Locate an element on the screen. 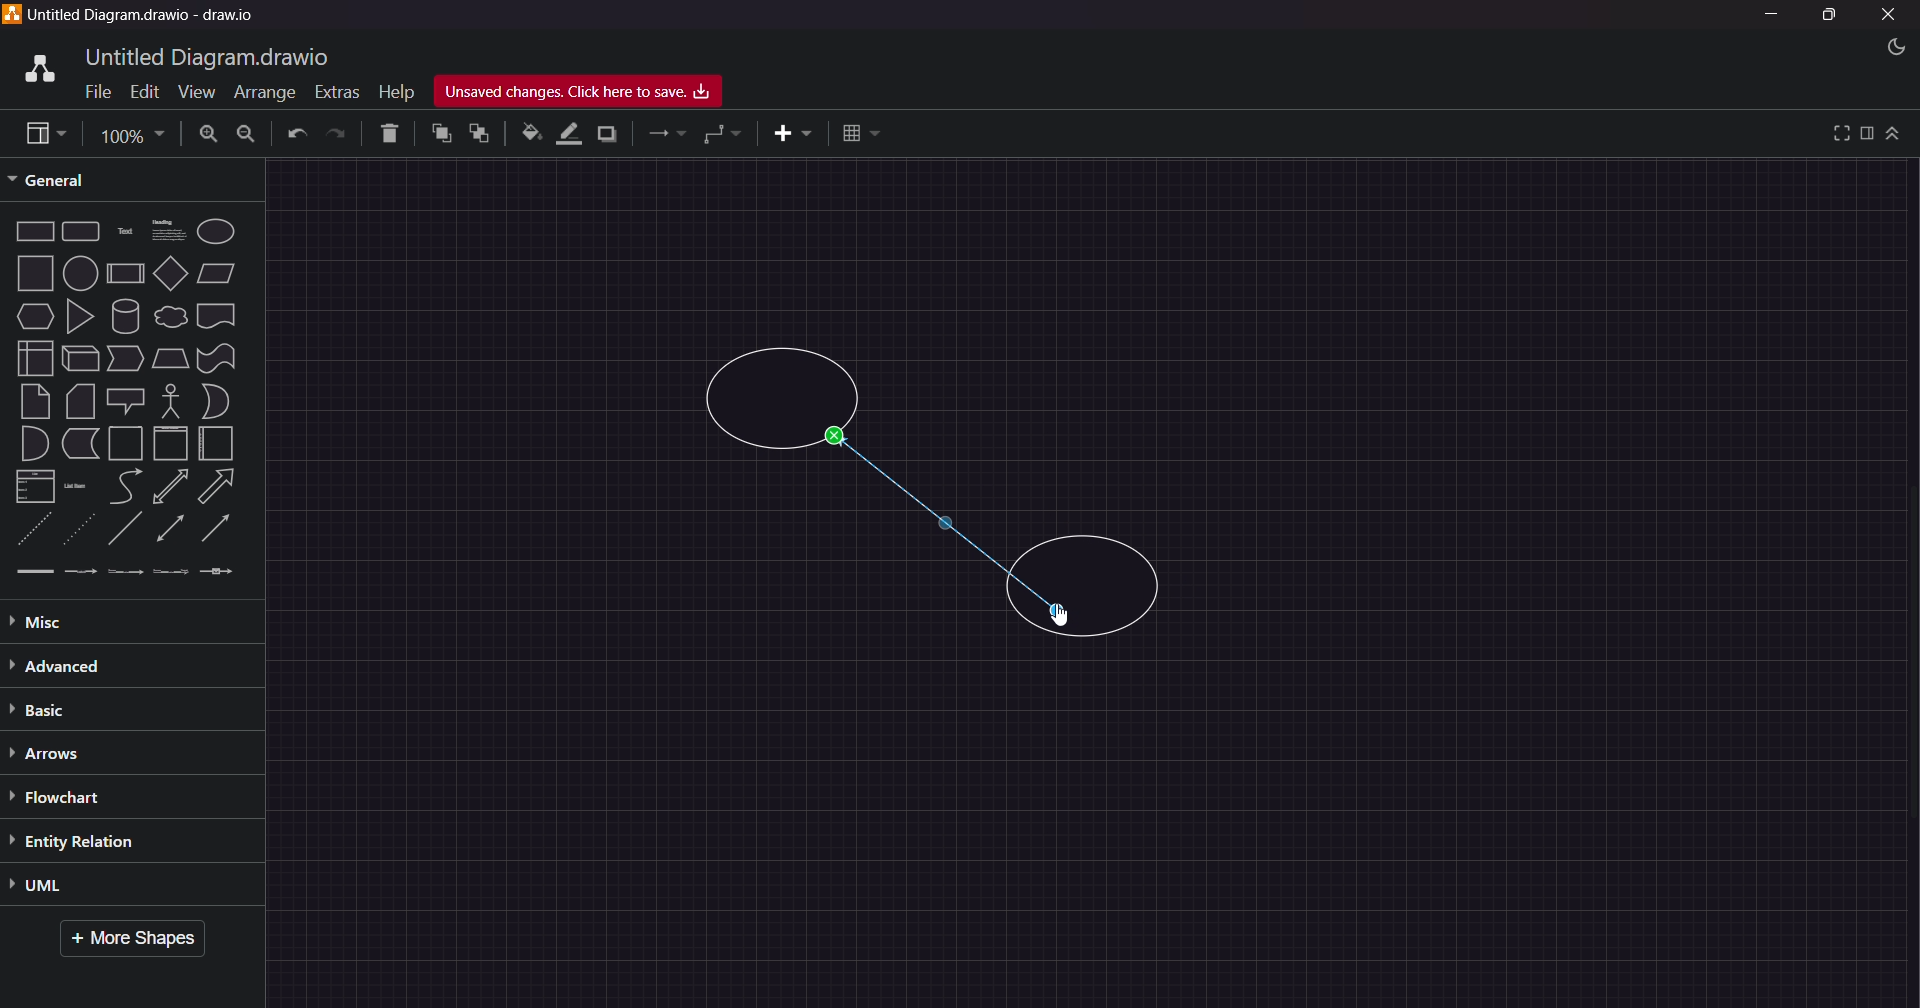 Image resolution: width=1920 pixels, height=1008 pixels. cursor is located at coordinates (1061, 618).